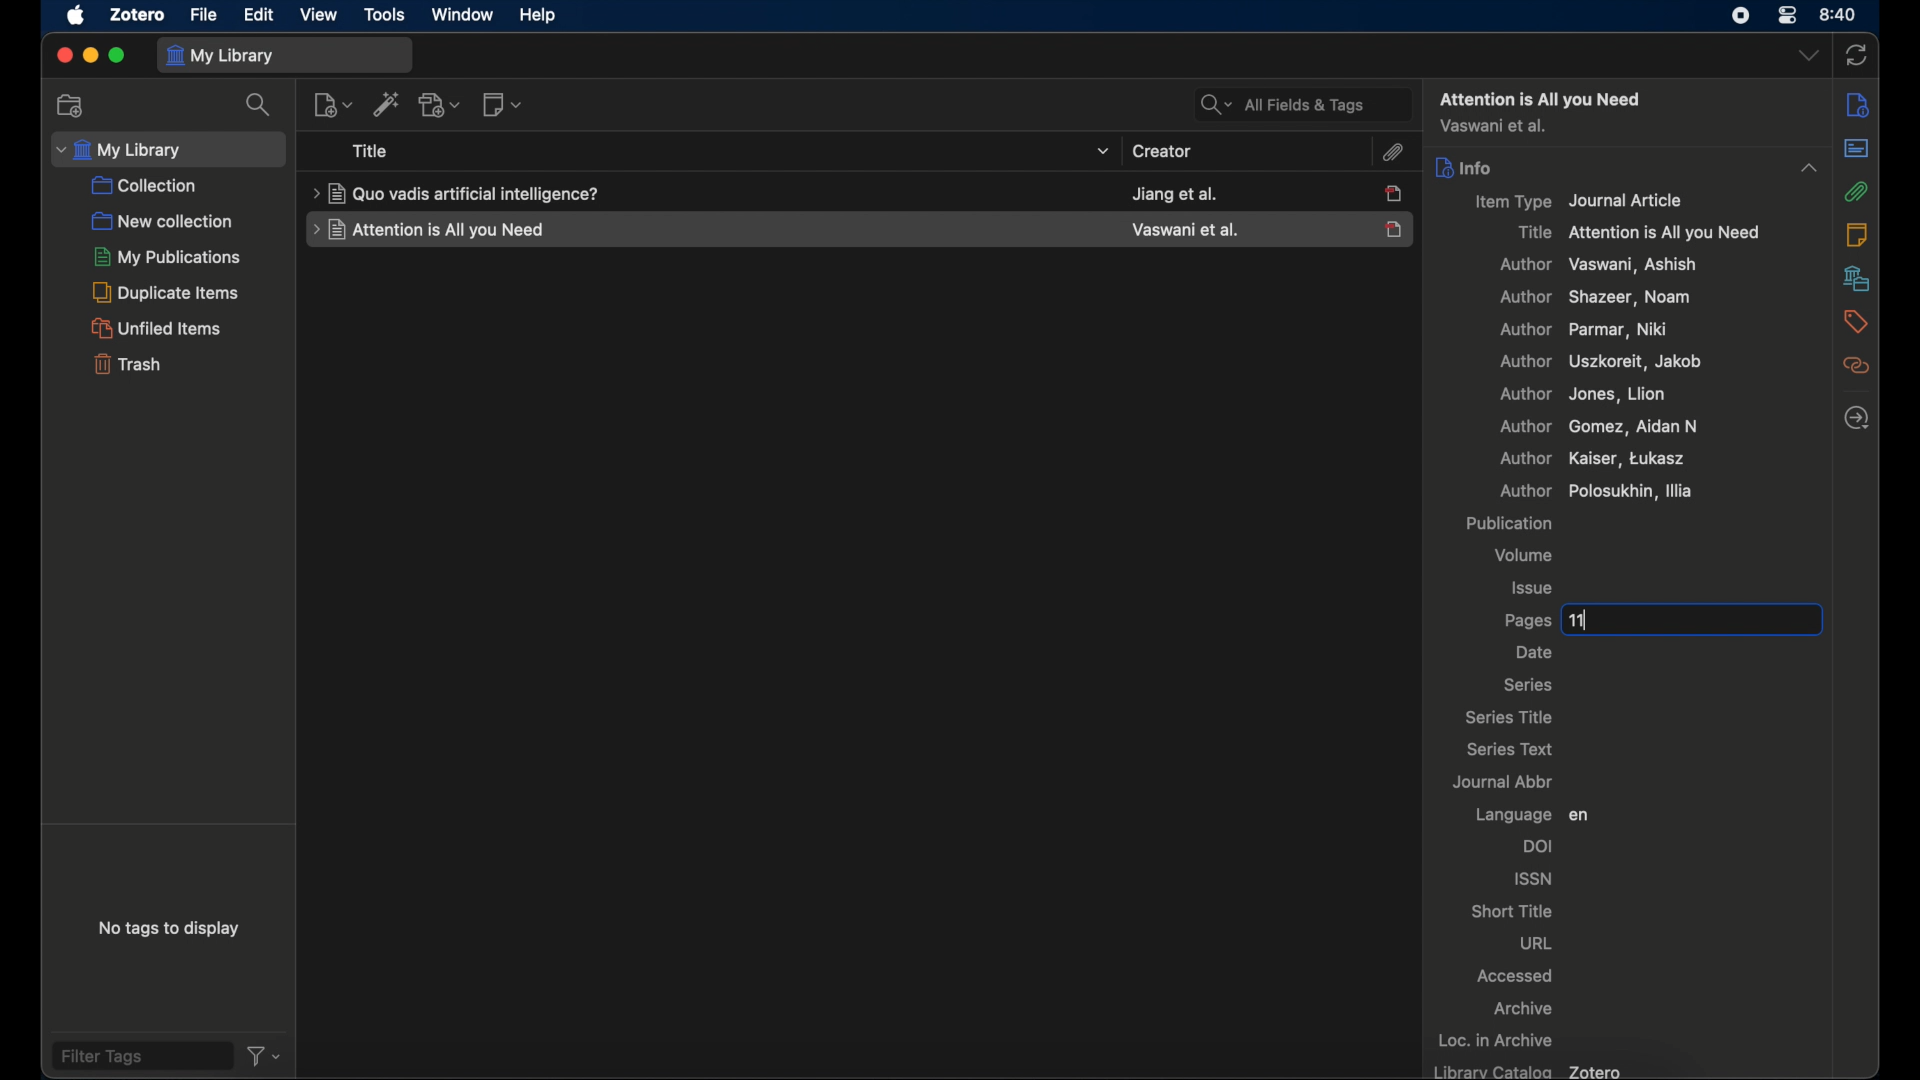 Image resolution: width=1920 pixels, height=1080 pixels. What do you see at coordinates (1175, 193) in the screenshot?
I see `creator name` at bounding box center [1175, 193].